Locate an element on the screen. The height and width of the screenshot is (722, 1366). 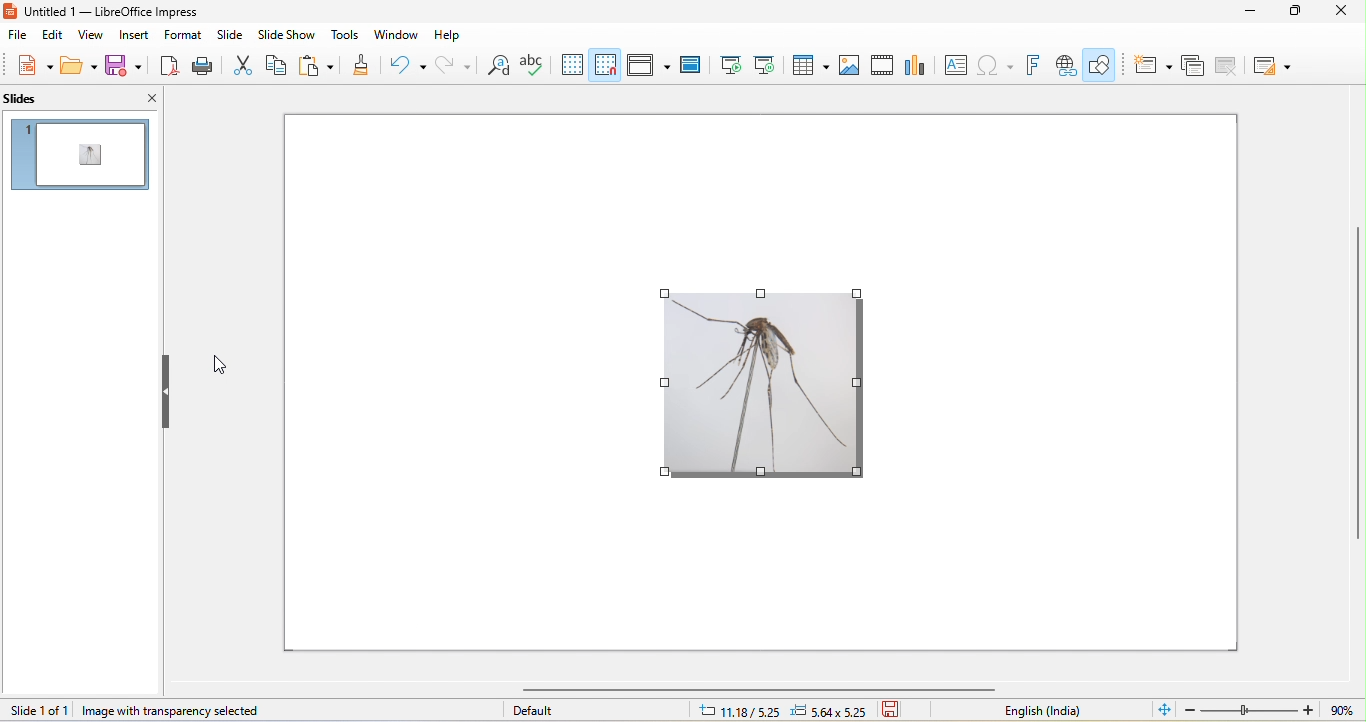
insert special characters is located at coordinates (995, 65).